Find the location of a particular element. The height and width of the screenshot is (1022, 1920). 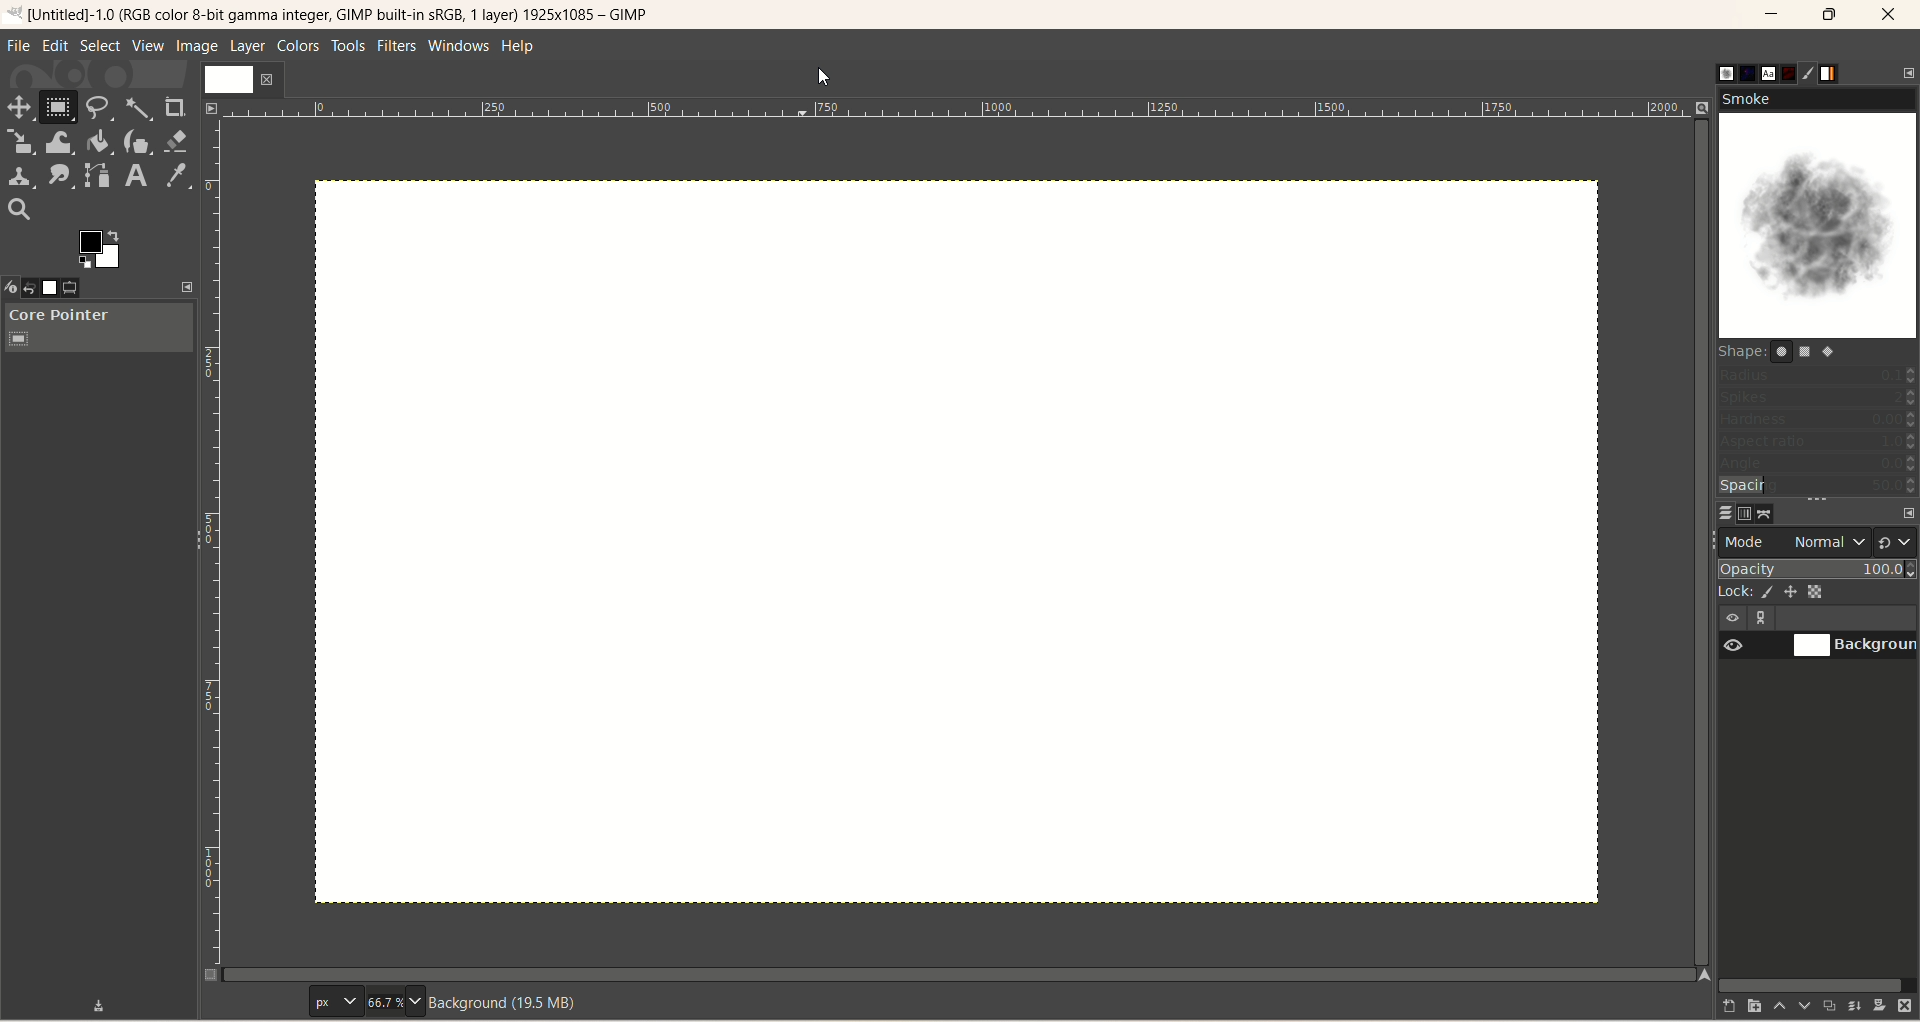

layer1 is located at coordinates (237, 79).